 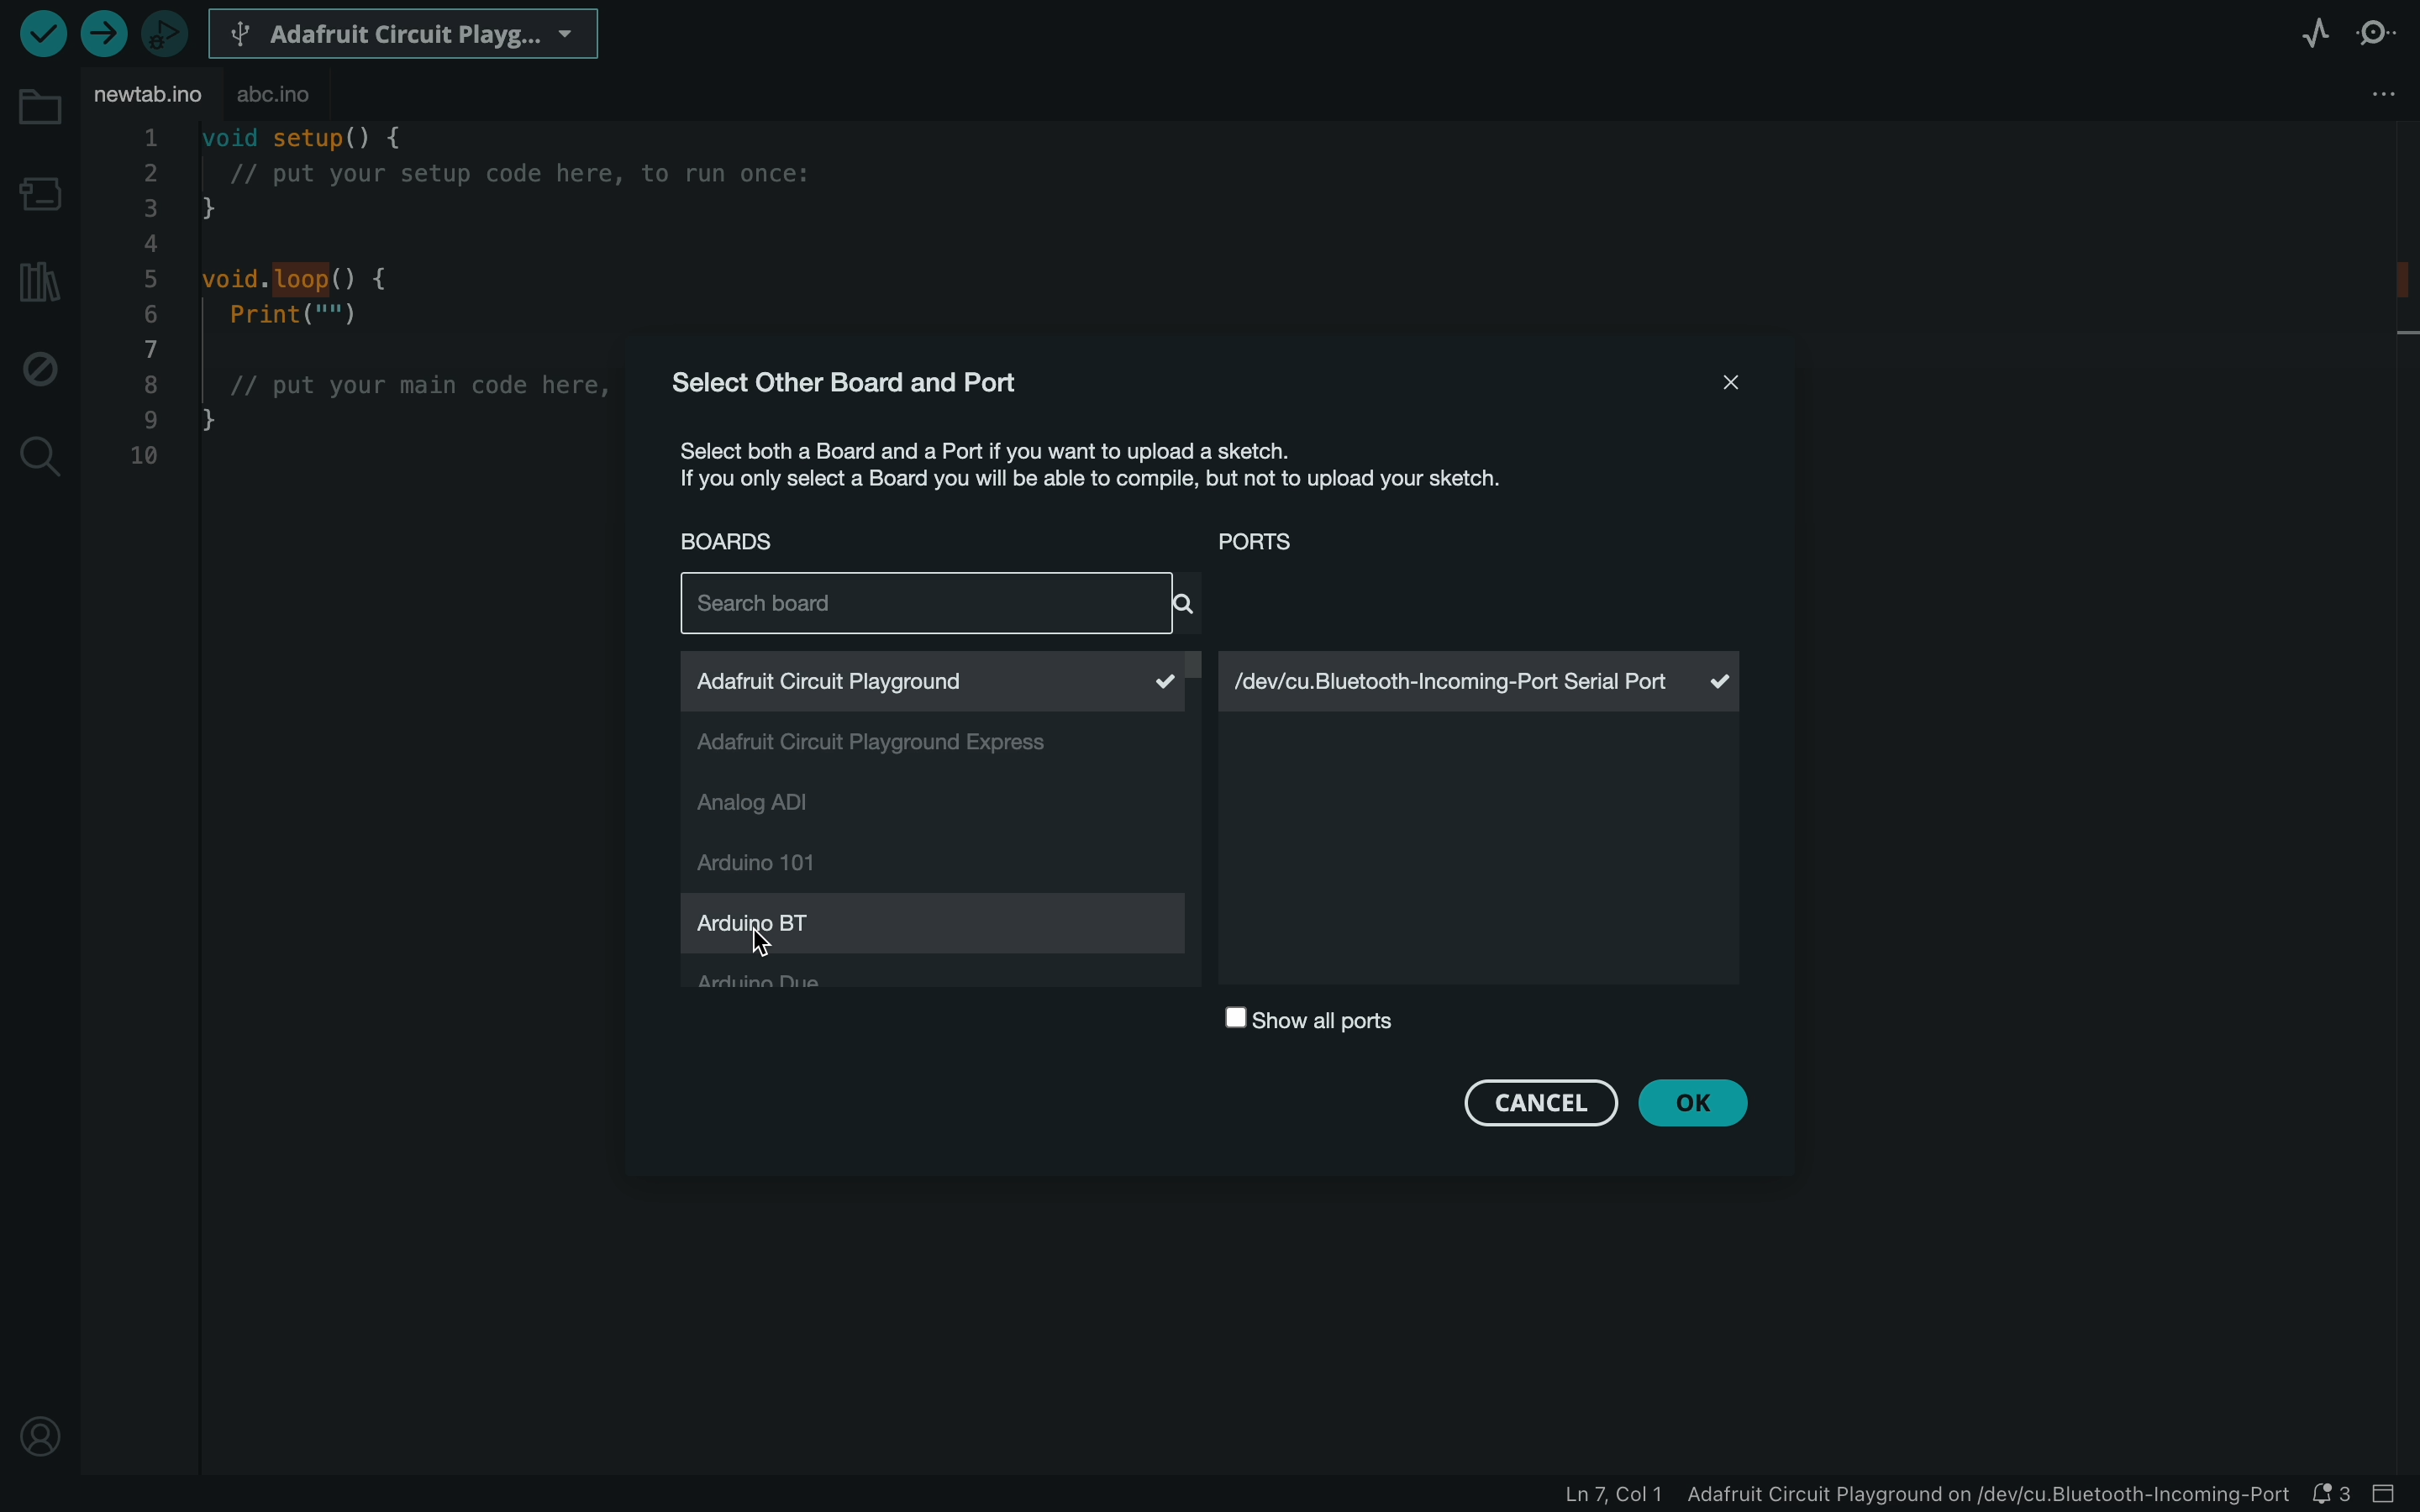 I want to click on search, so click(x=39, y=455).